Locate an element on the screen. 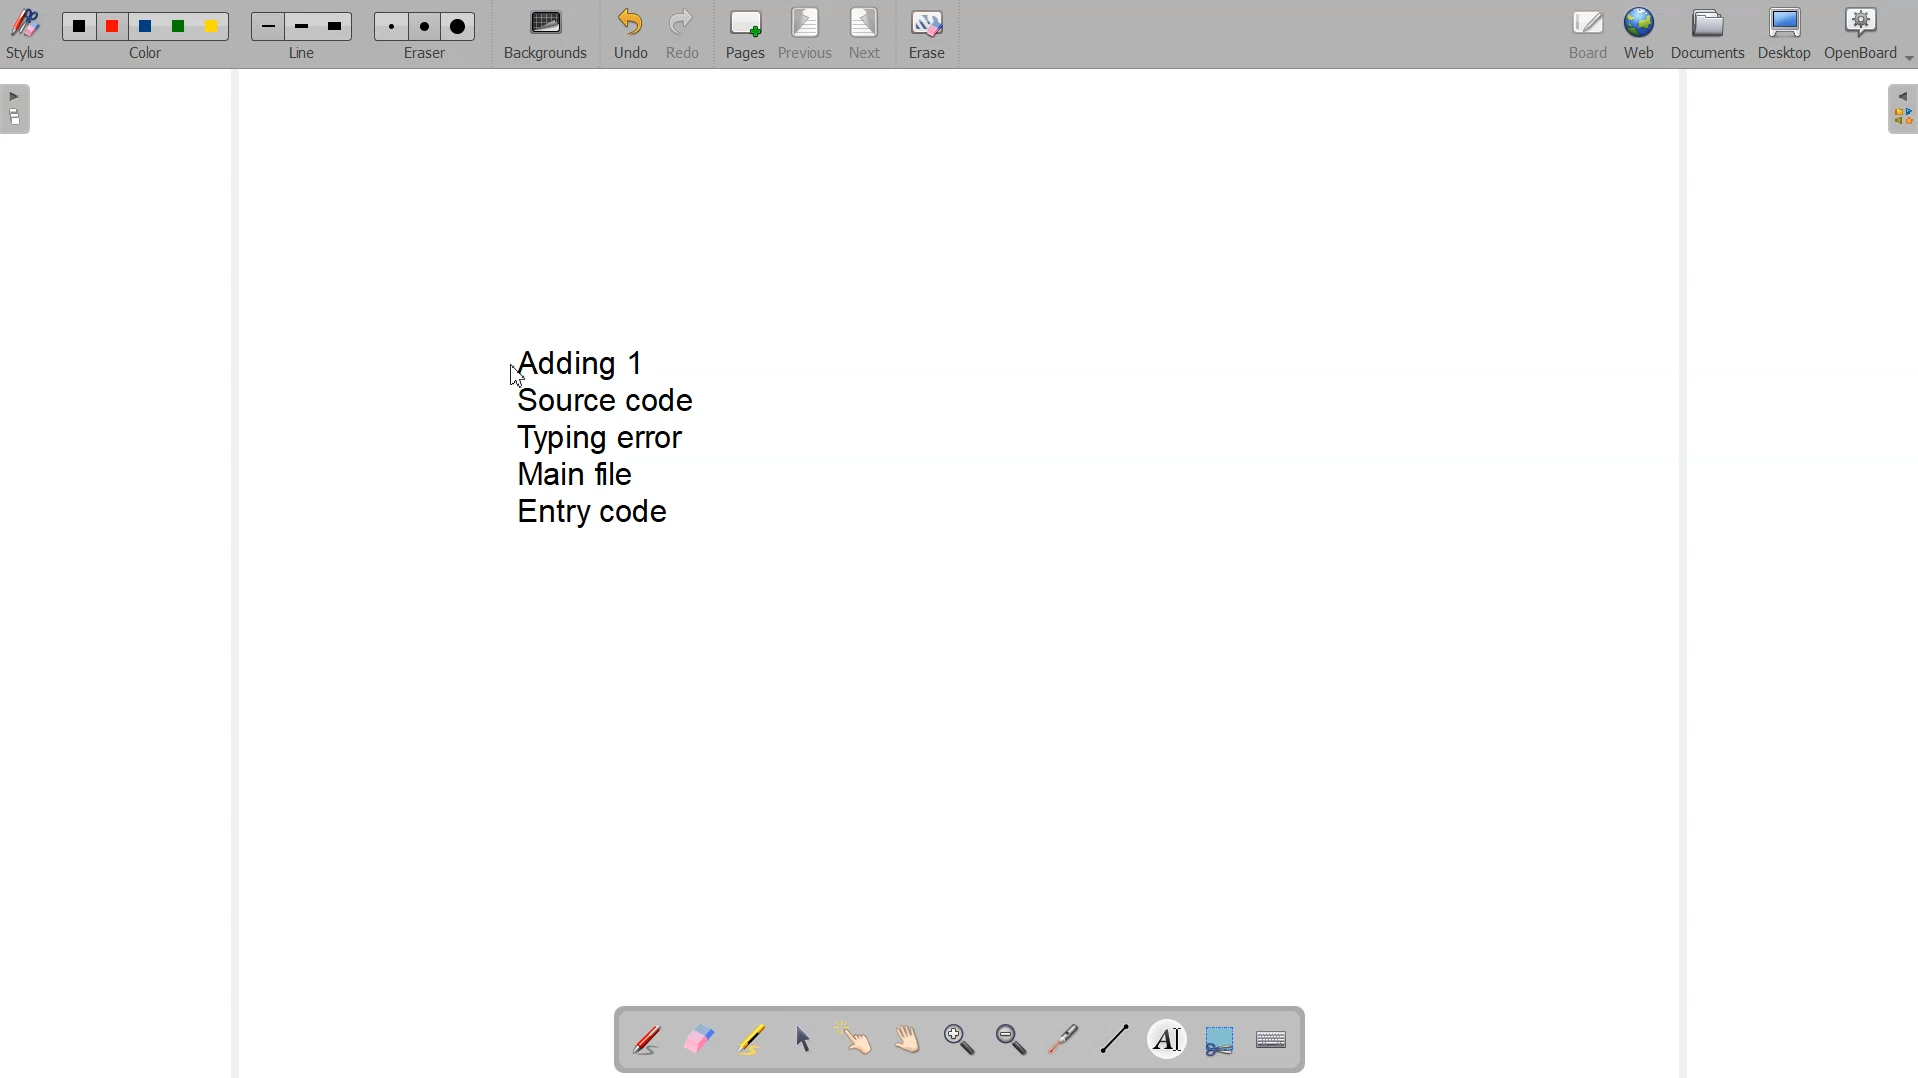  Cursor is located at coordinates (519, 375).